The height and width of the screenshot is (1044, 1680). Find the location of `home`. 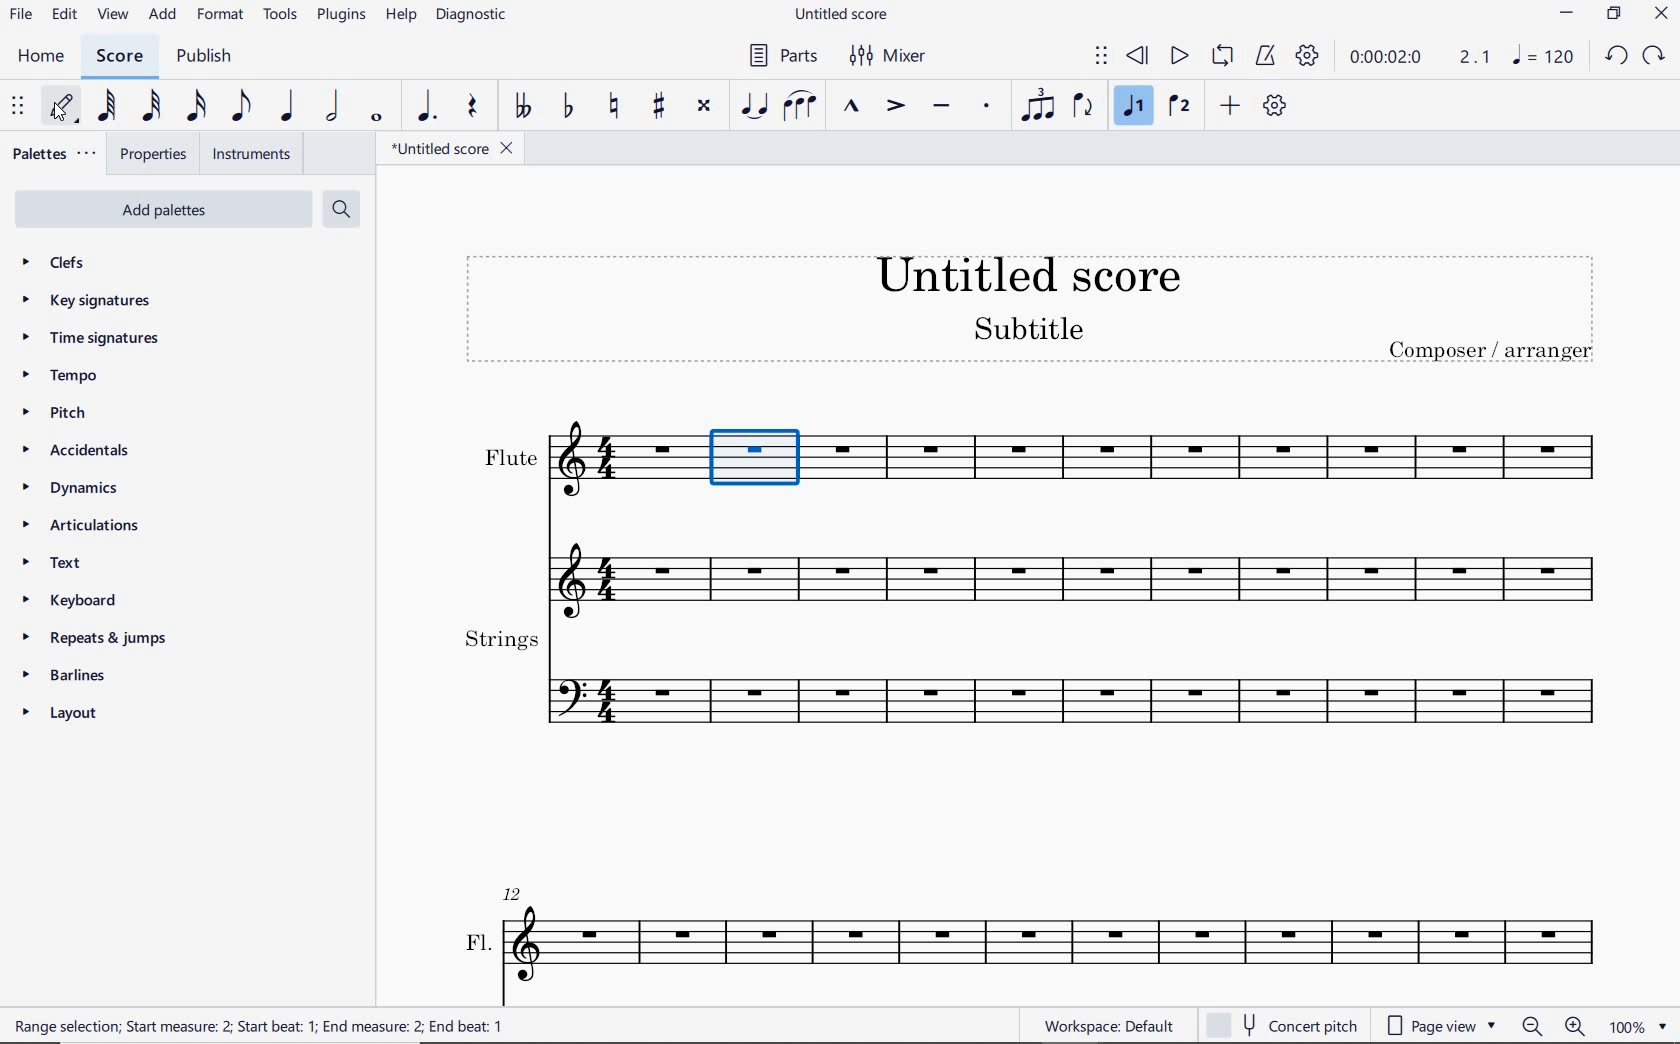

home is located at coordinates (42, 57).